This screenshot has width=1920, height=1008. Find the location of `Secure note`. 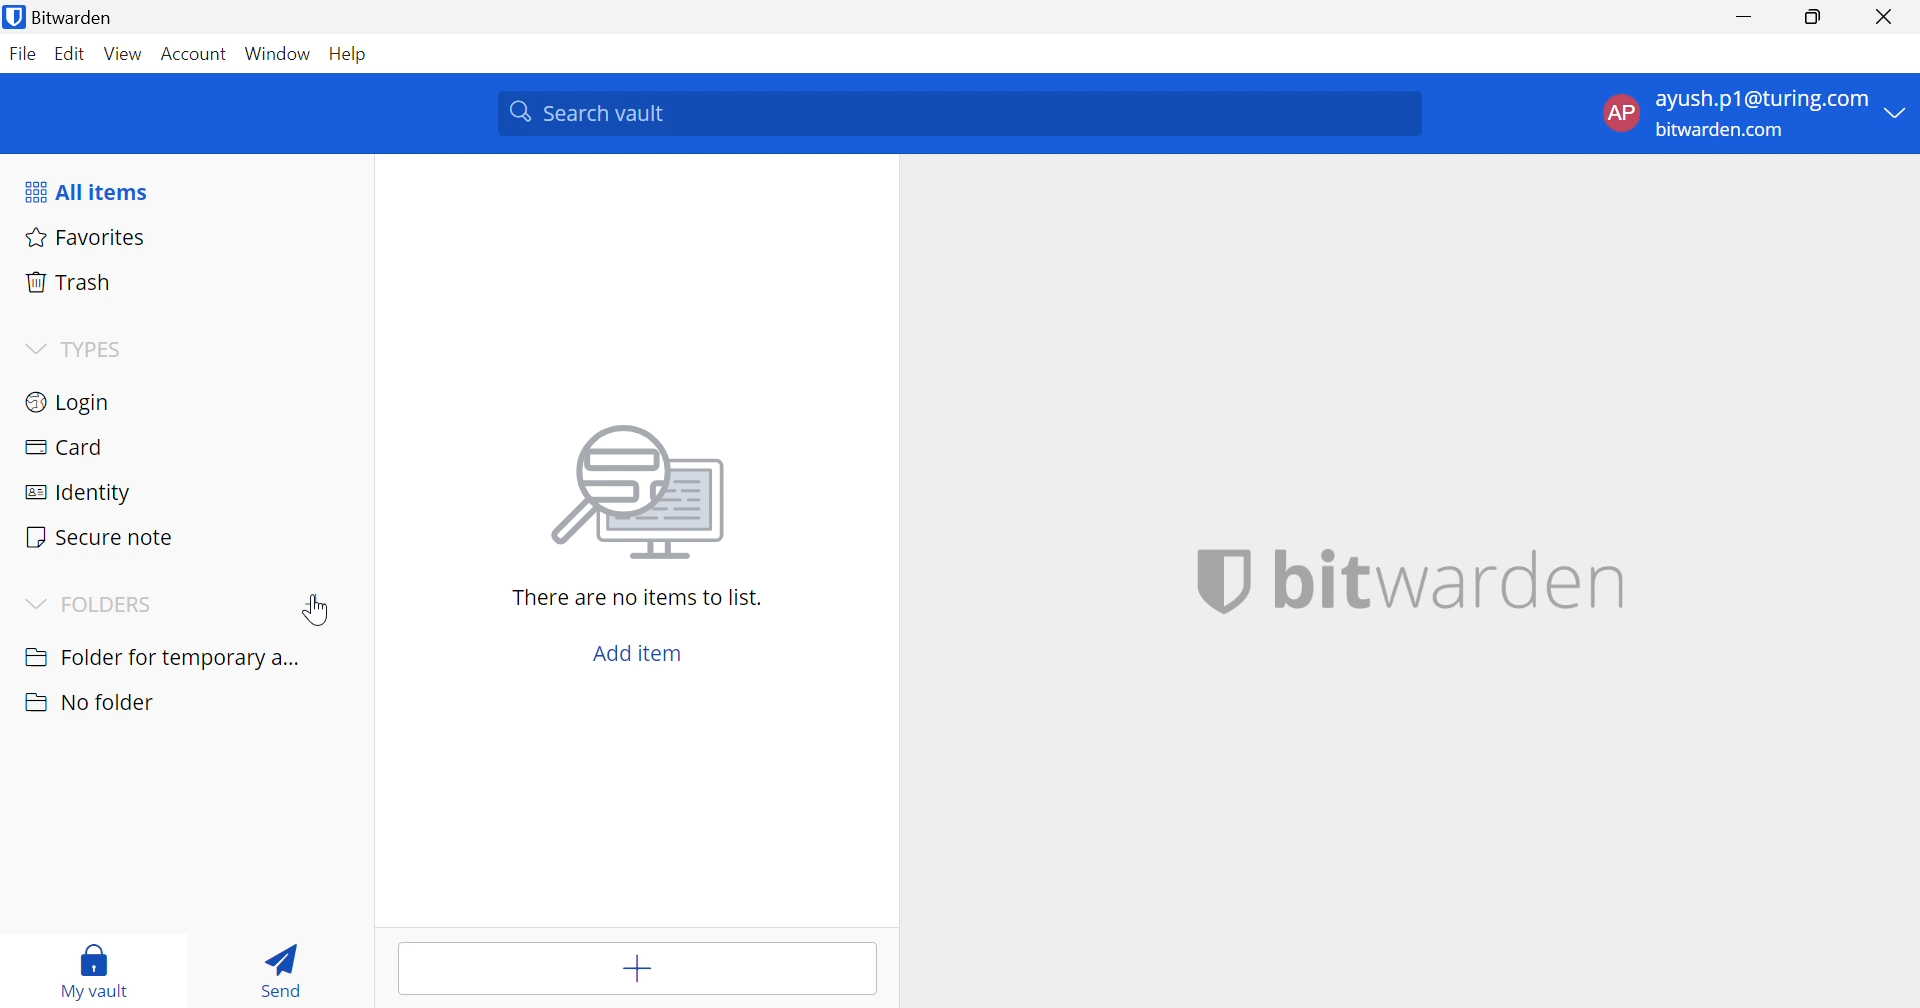

Secure note is located at coordinates (100, 535).